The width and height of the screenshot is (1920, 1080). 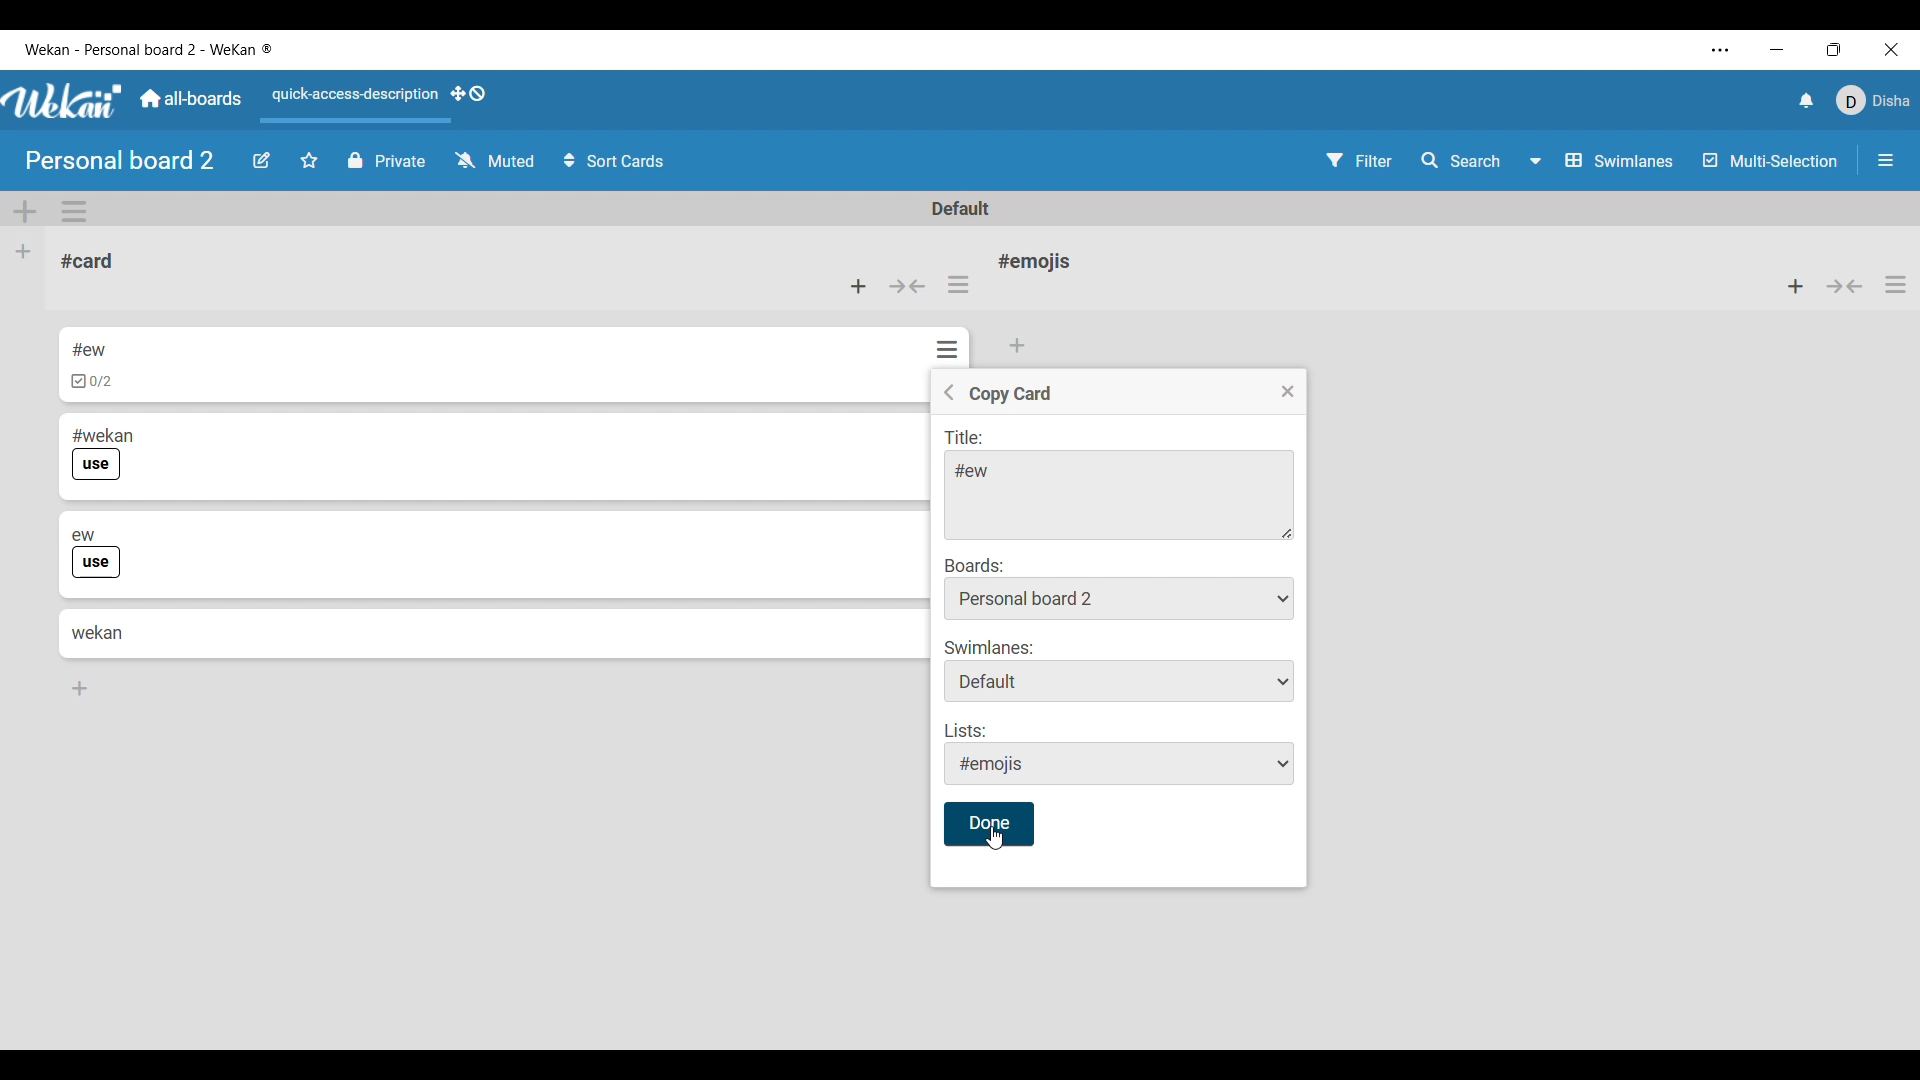 I want to click on Swimlane actions, so click(x=74, y=212).